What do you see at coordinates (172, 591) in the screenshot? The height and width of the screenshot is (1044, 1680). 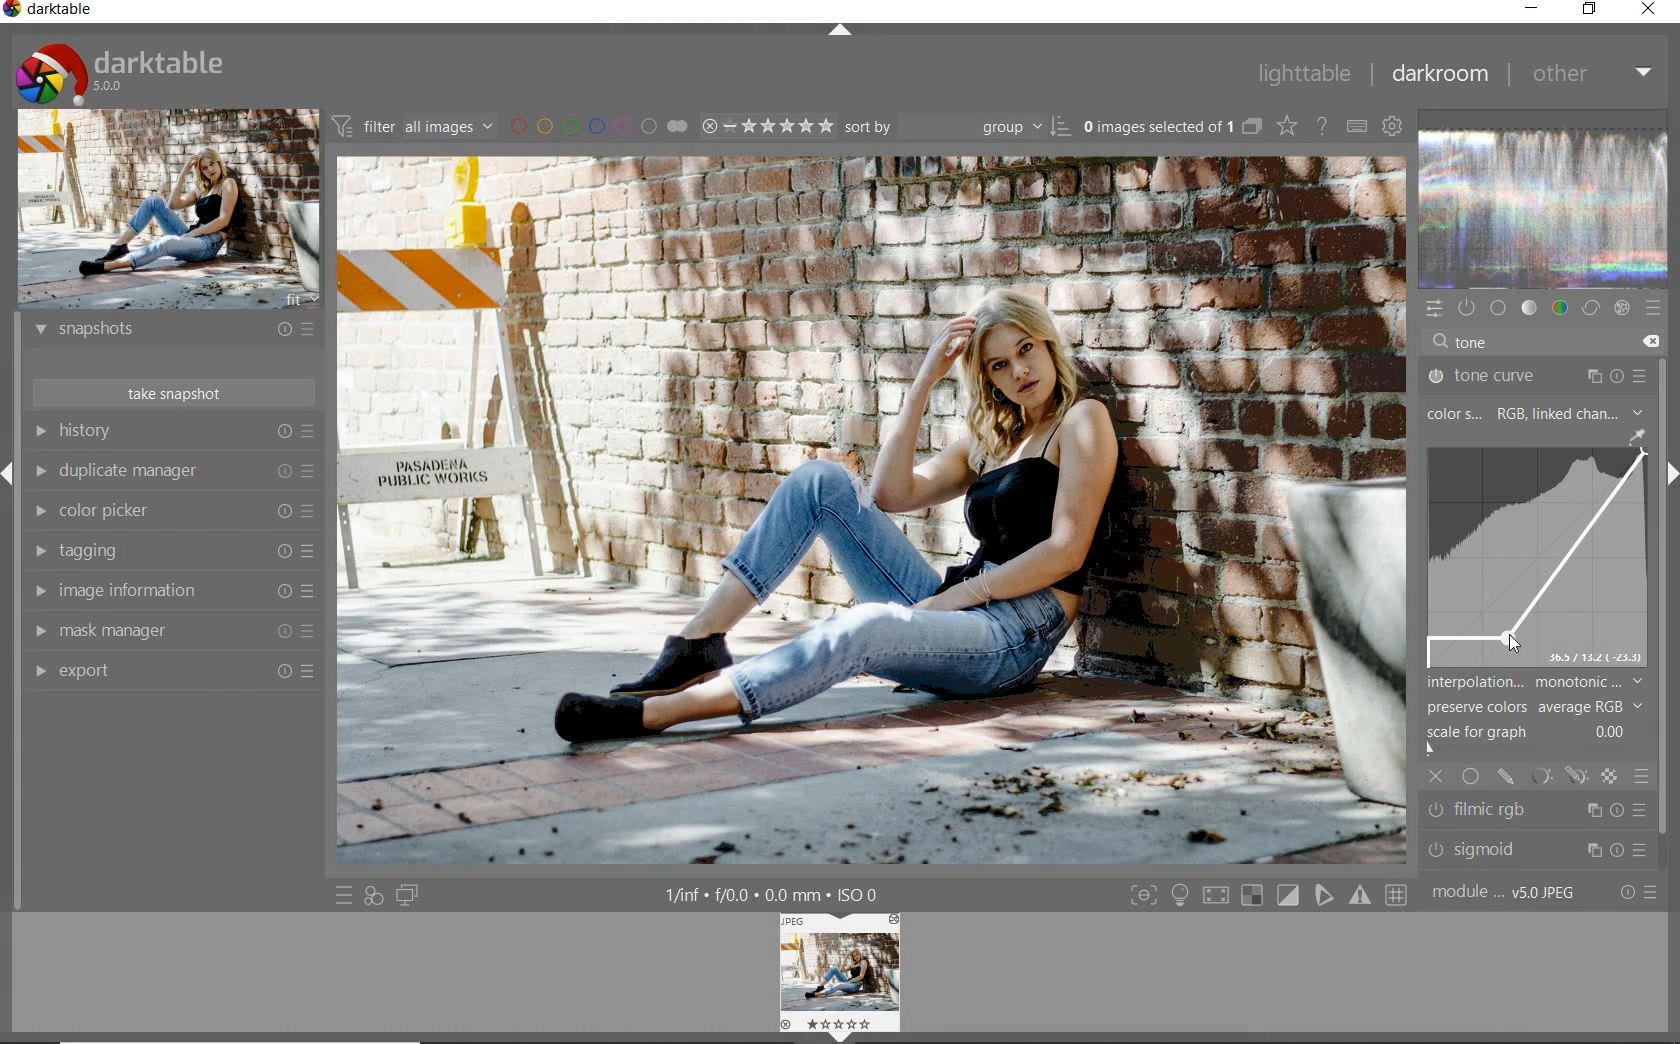 I see `image information` at bounding box center [172, 591].